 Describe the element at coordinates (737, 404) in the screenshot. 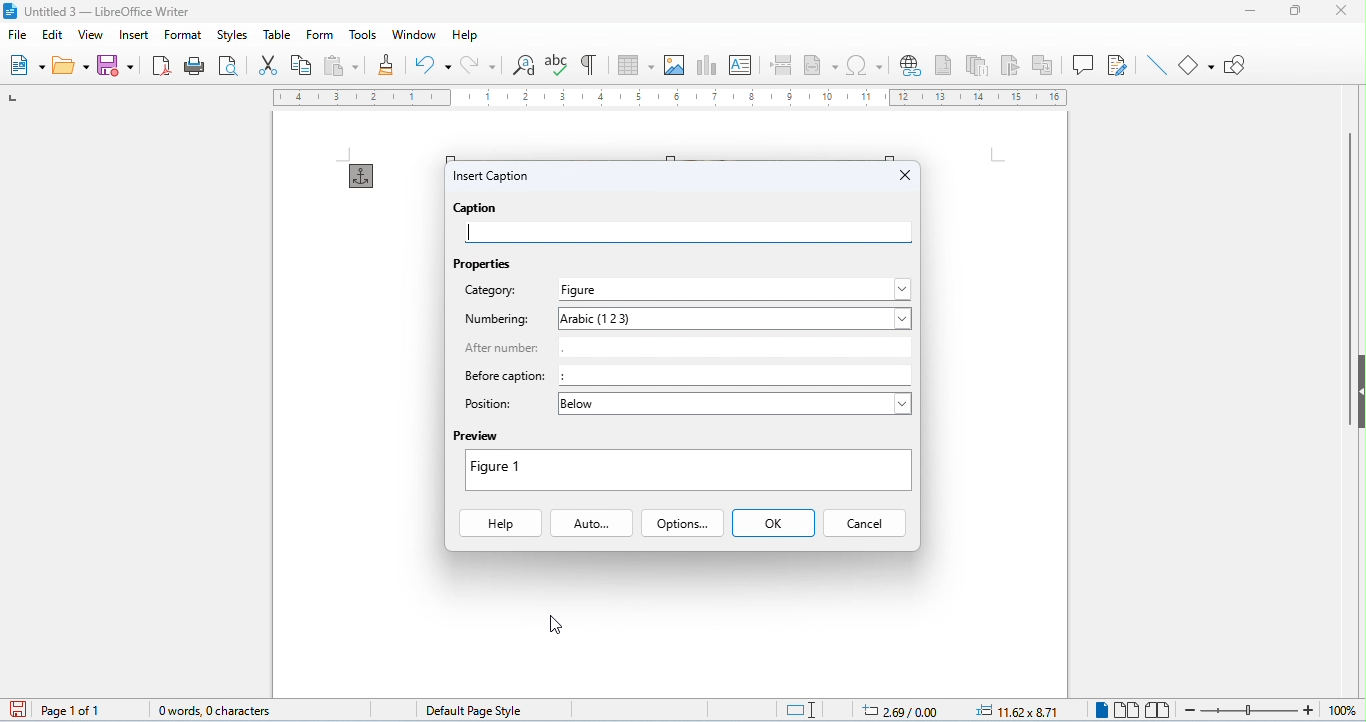

I see `select position` at that location.